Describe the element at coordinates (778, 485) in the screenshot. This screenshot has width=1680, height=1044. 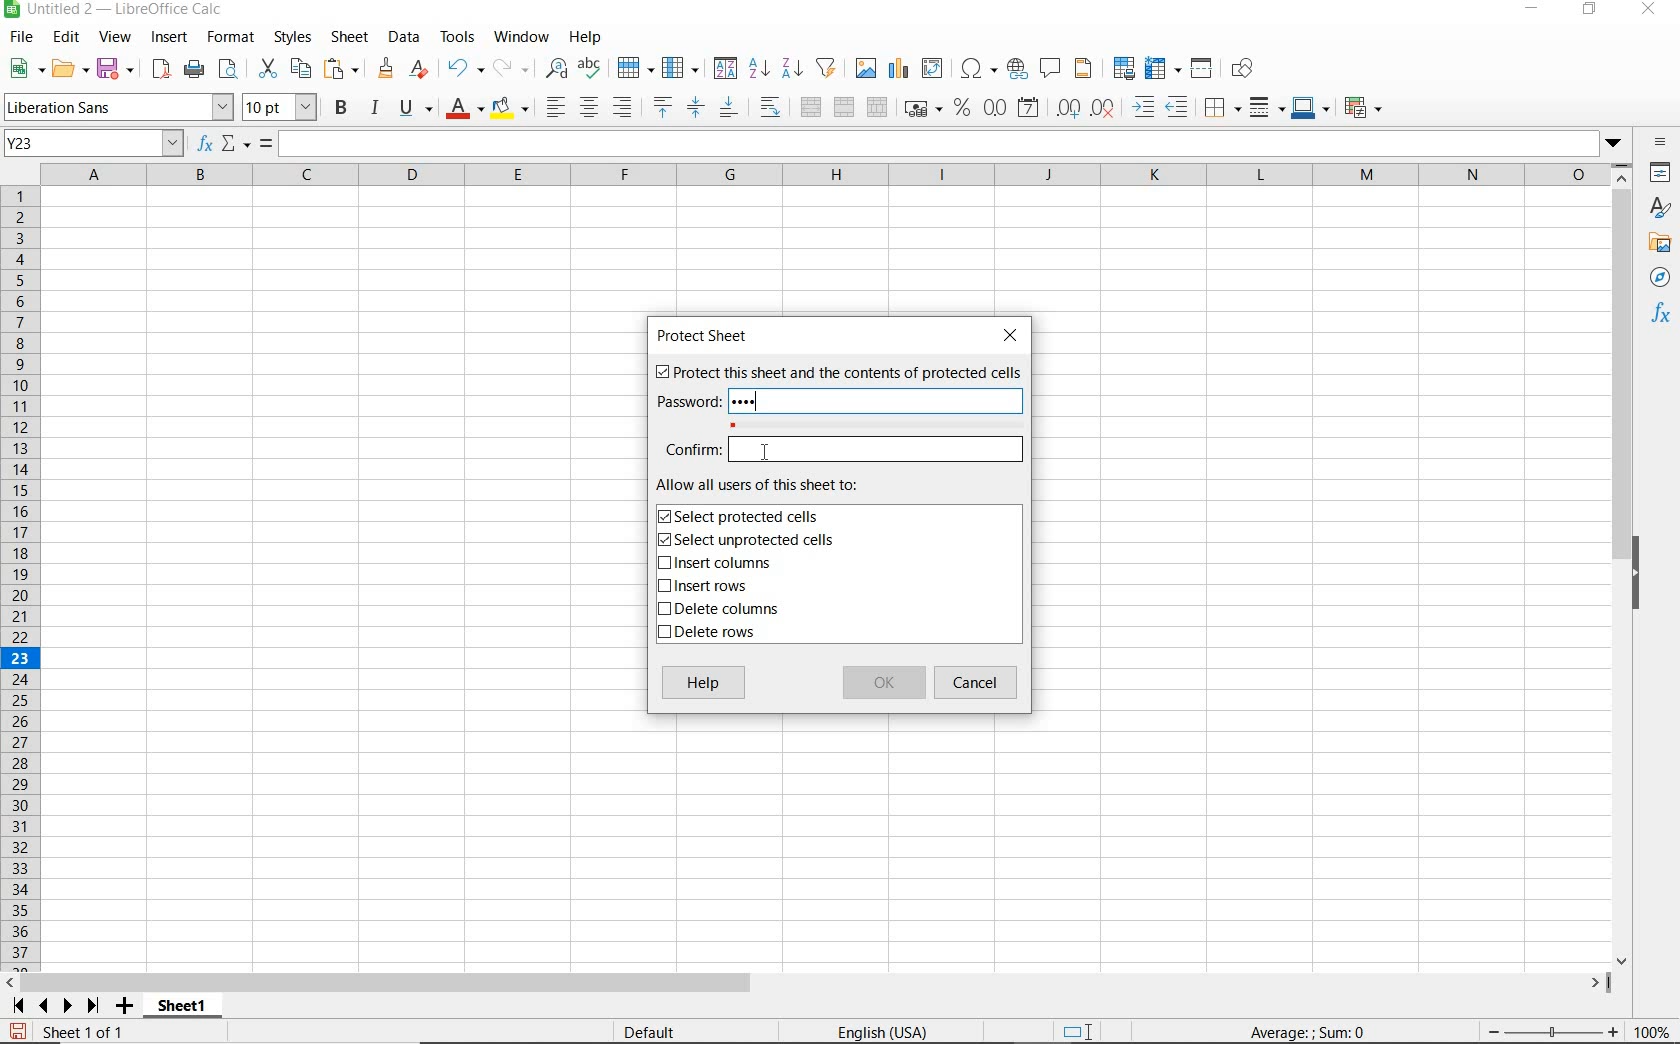
I see `ALLOW ALL USERS OF THIS SHEET TO:` at that location.